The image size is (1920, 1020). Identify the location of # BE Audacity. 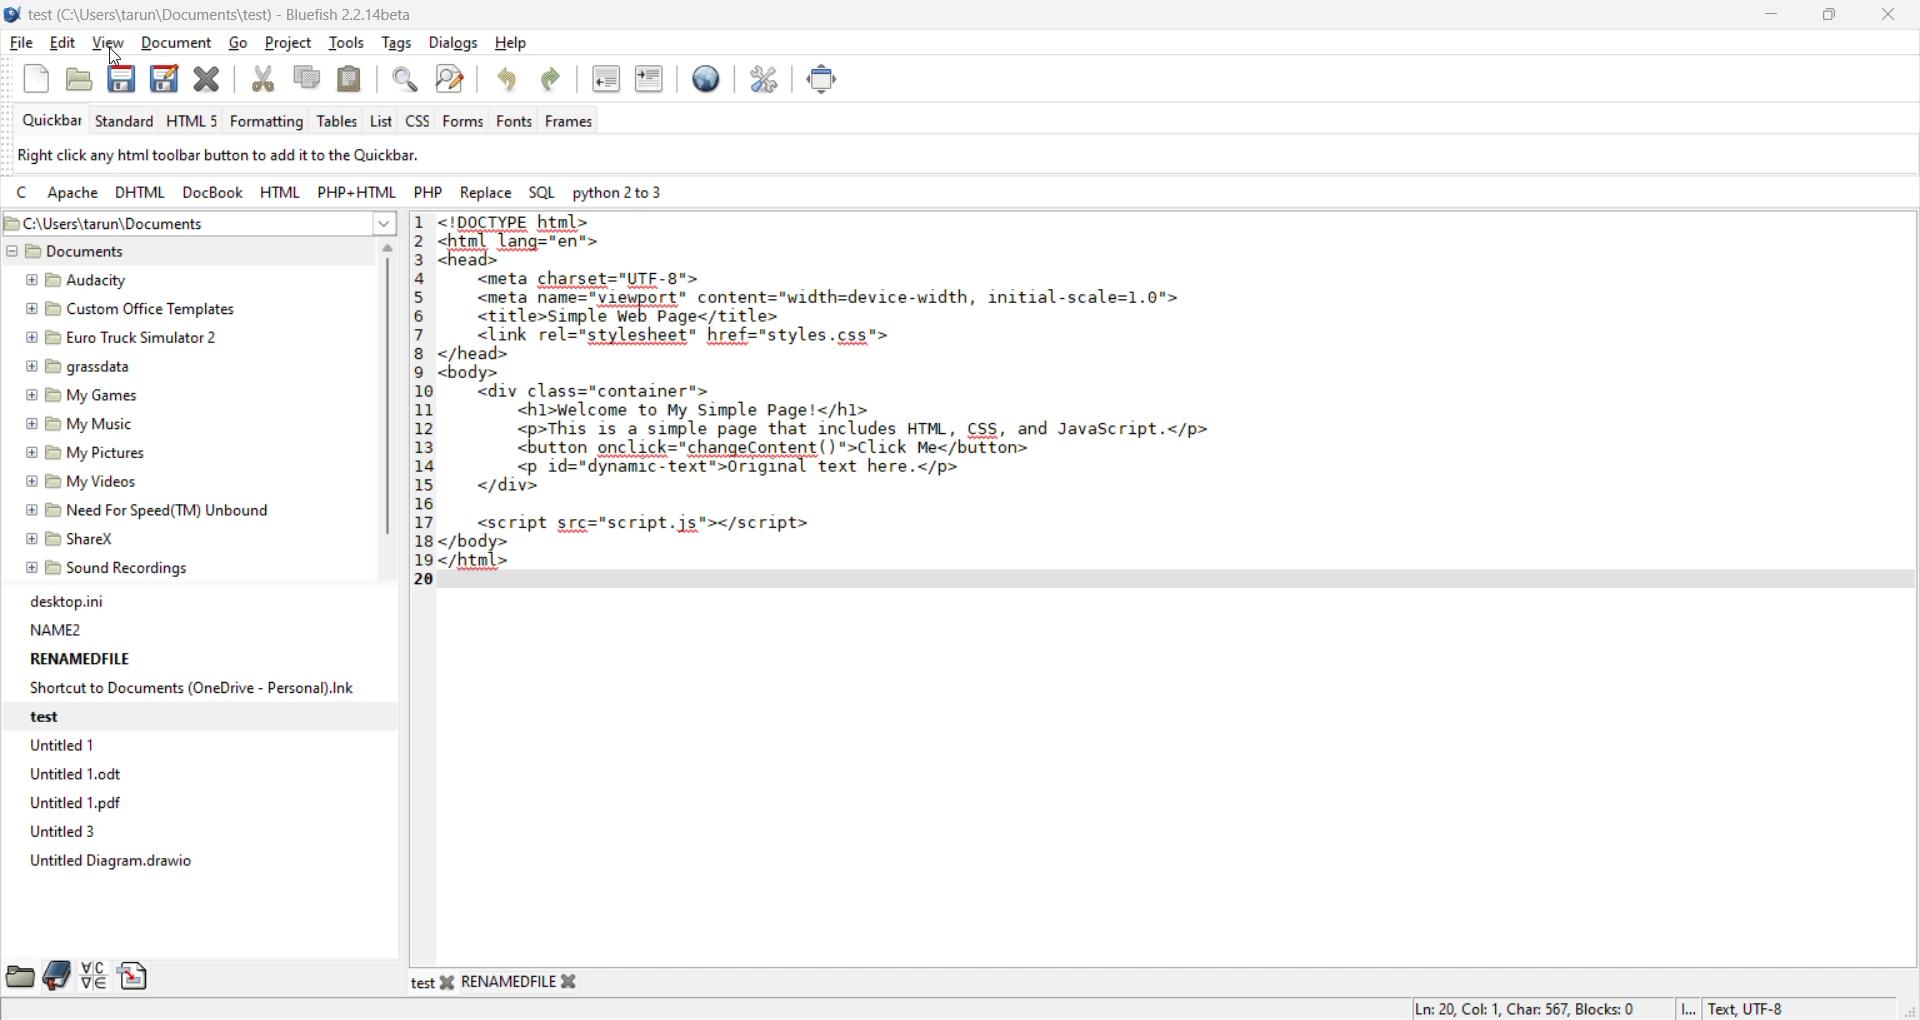
(77, 281).